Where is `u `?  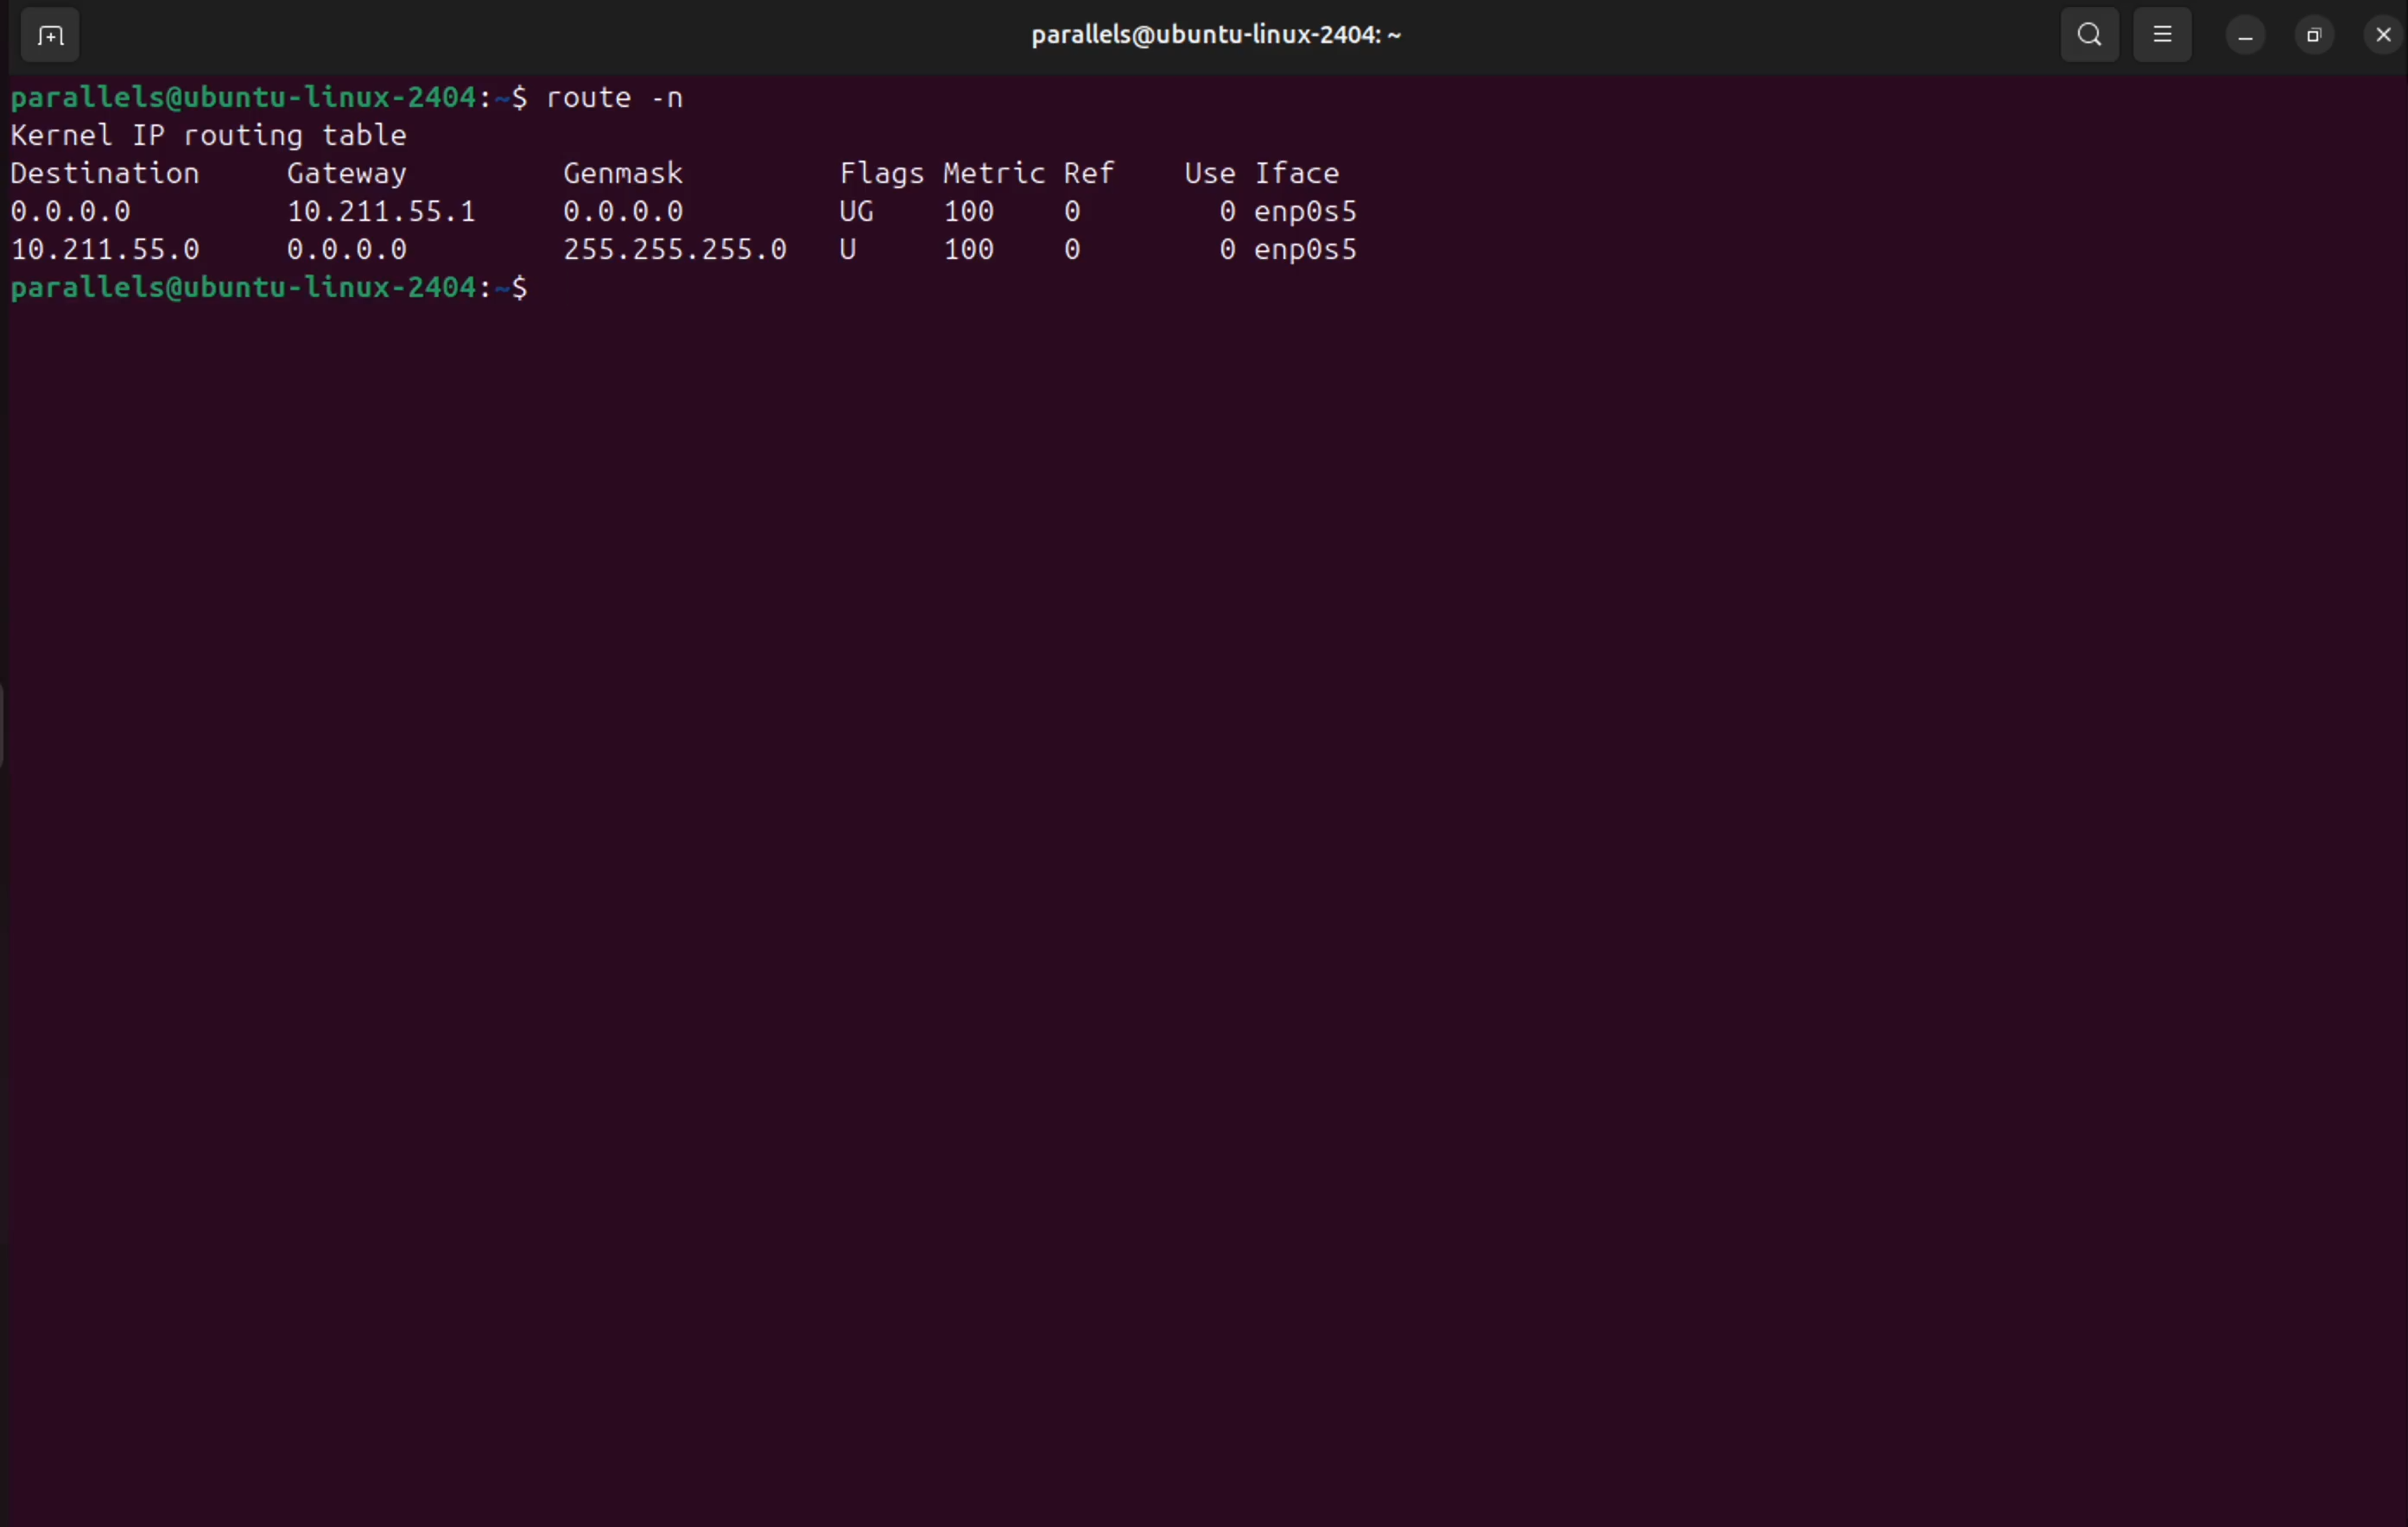
u  is located at coordinates (863, 256).